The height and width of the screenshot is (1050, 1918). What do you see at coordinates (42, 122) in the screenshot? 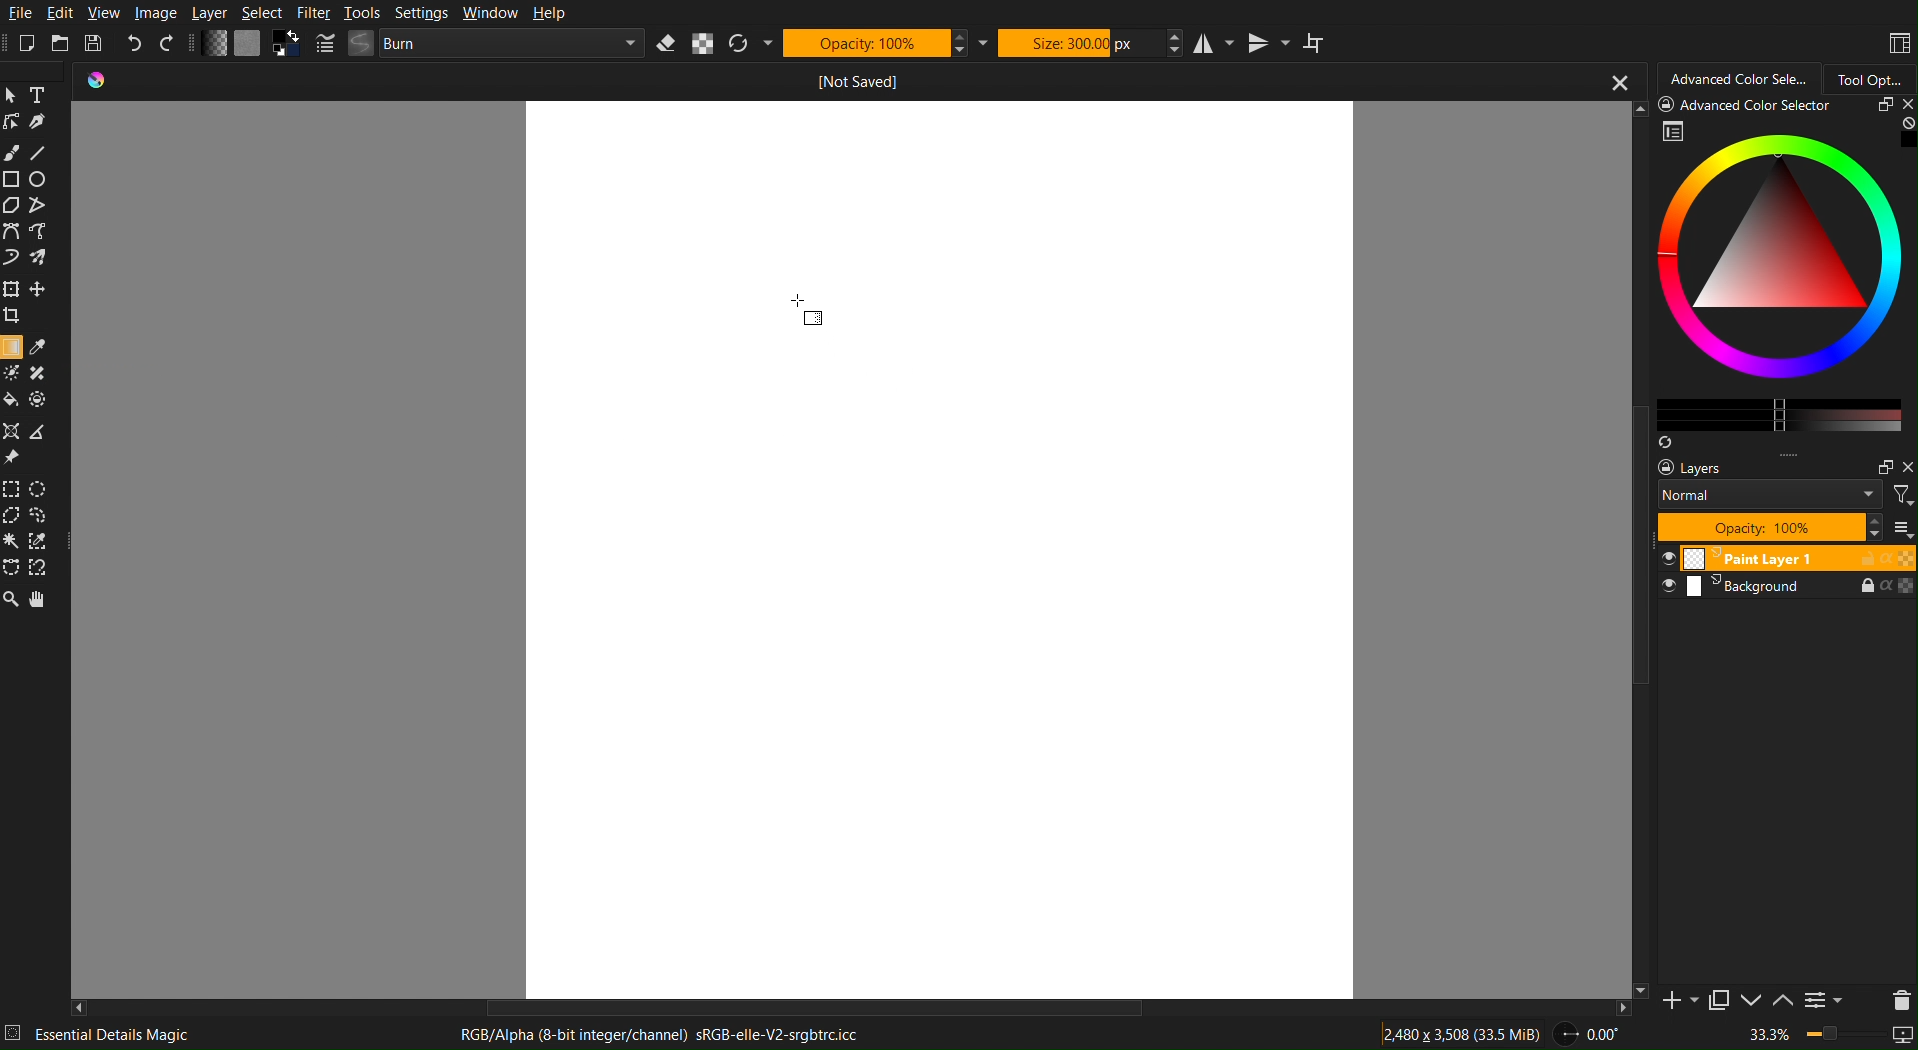
I see `Pen` at bounding box center [42, 122].